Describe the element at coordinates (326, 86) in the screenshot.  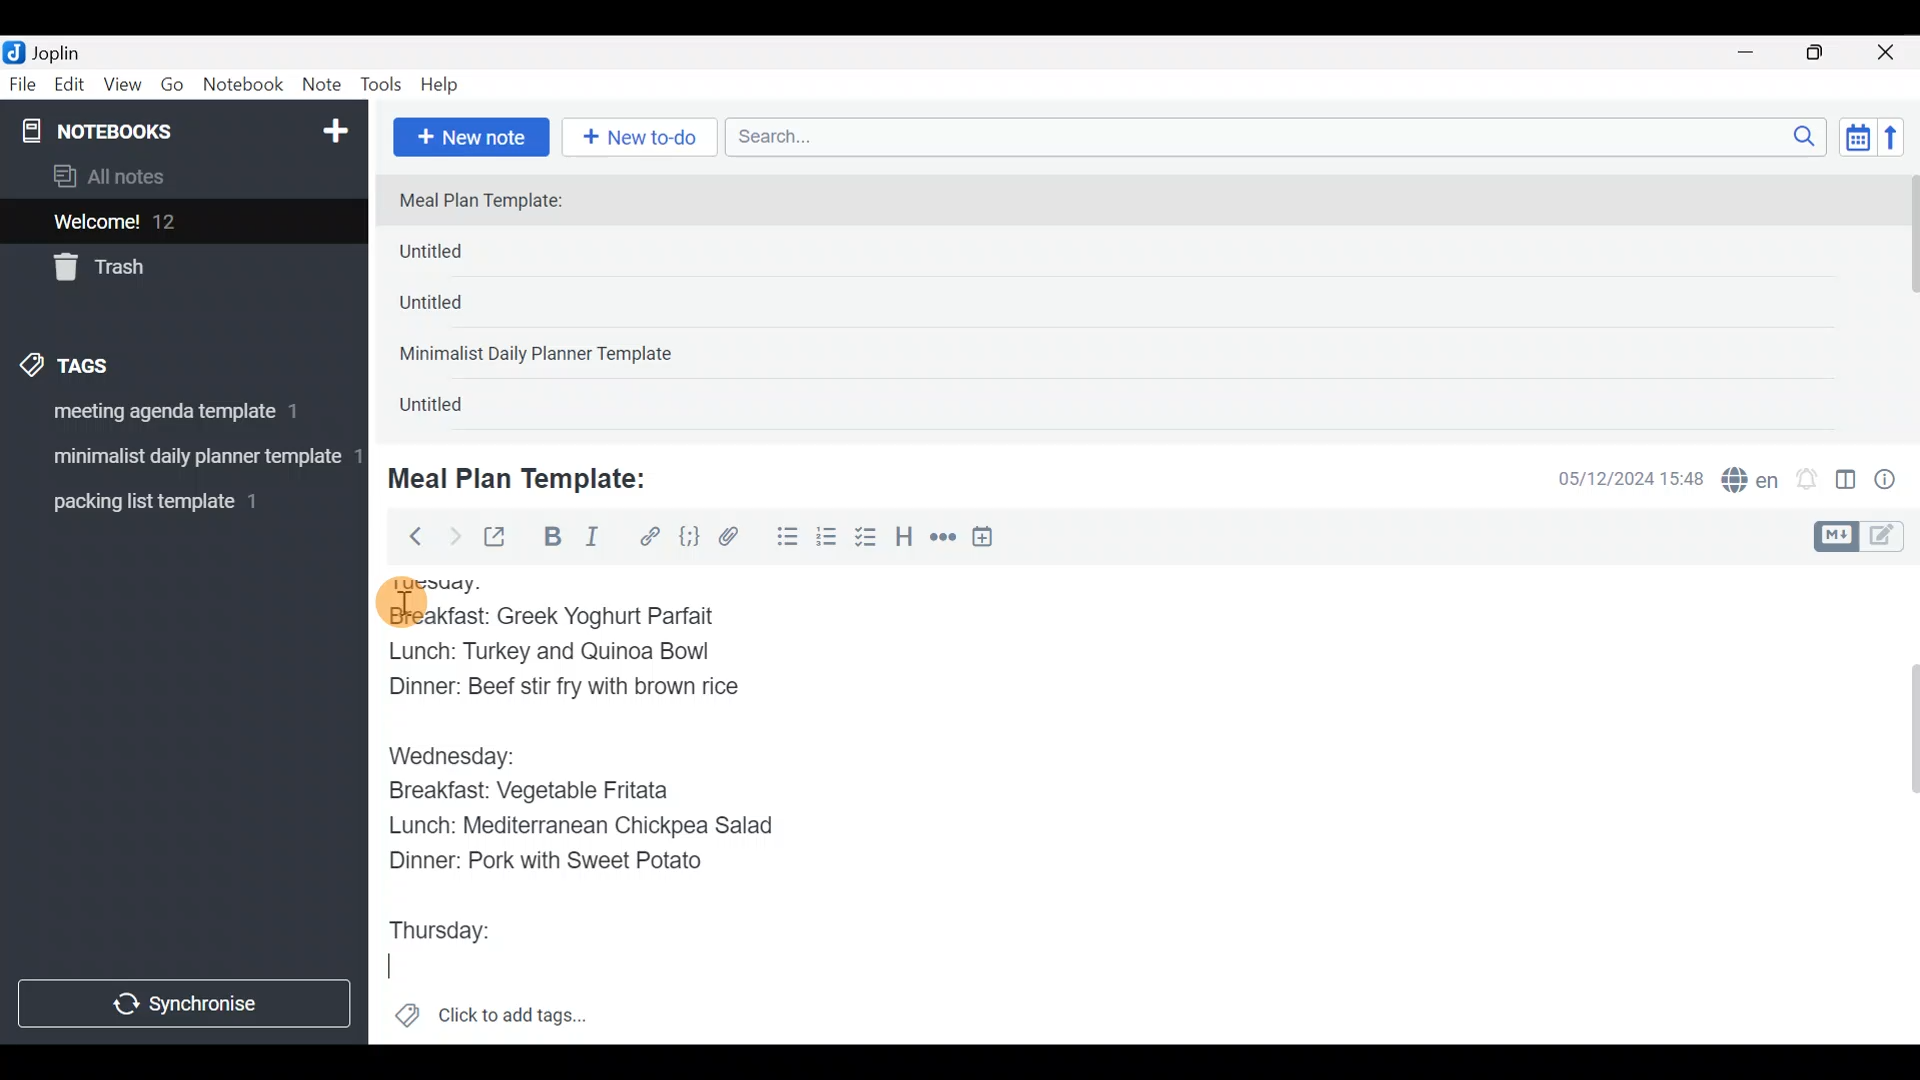
I see `Note` at that location.